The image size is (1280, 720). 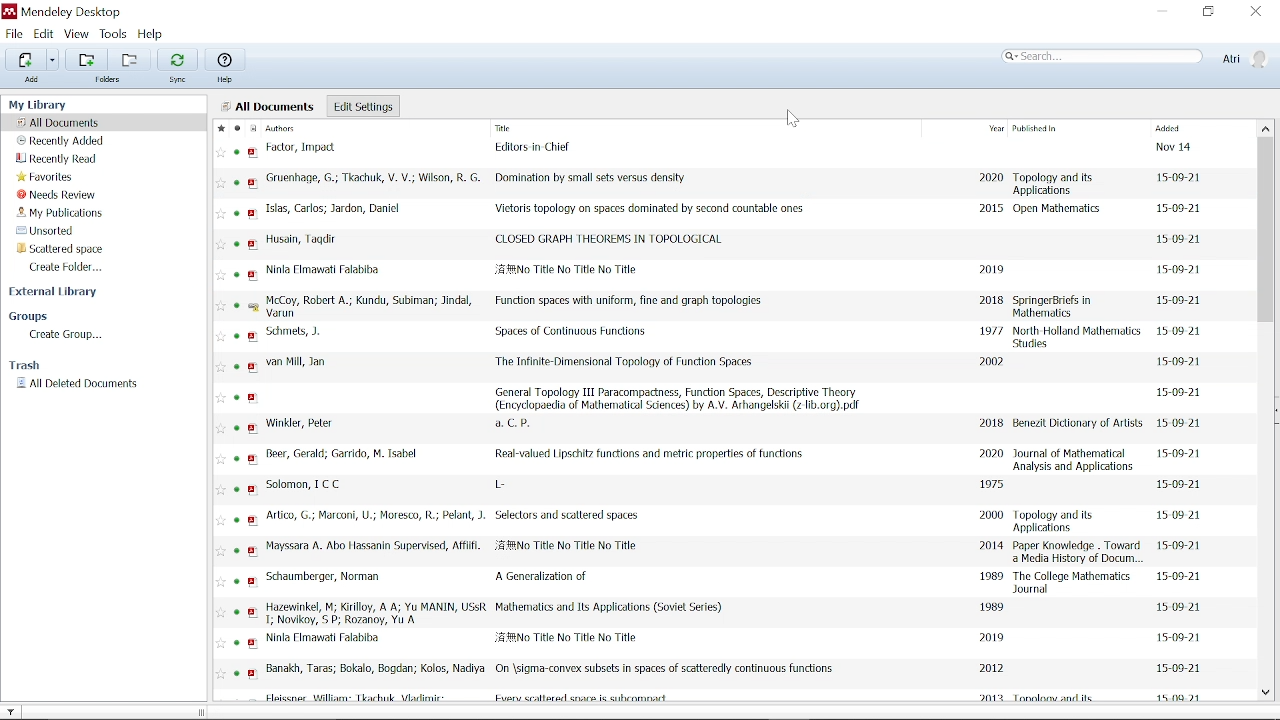 What do you see at coordinates (1264, 127) in the screenshot?
I see `Move up in all files` at bounding box center [1264, 127].